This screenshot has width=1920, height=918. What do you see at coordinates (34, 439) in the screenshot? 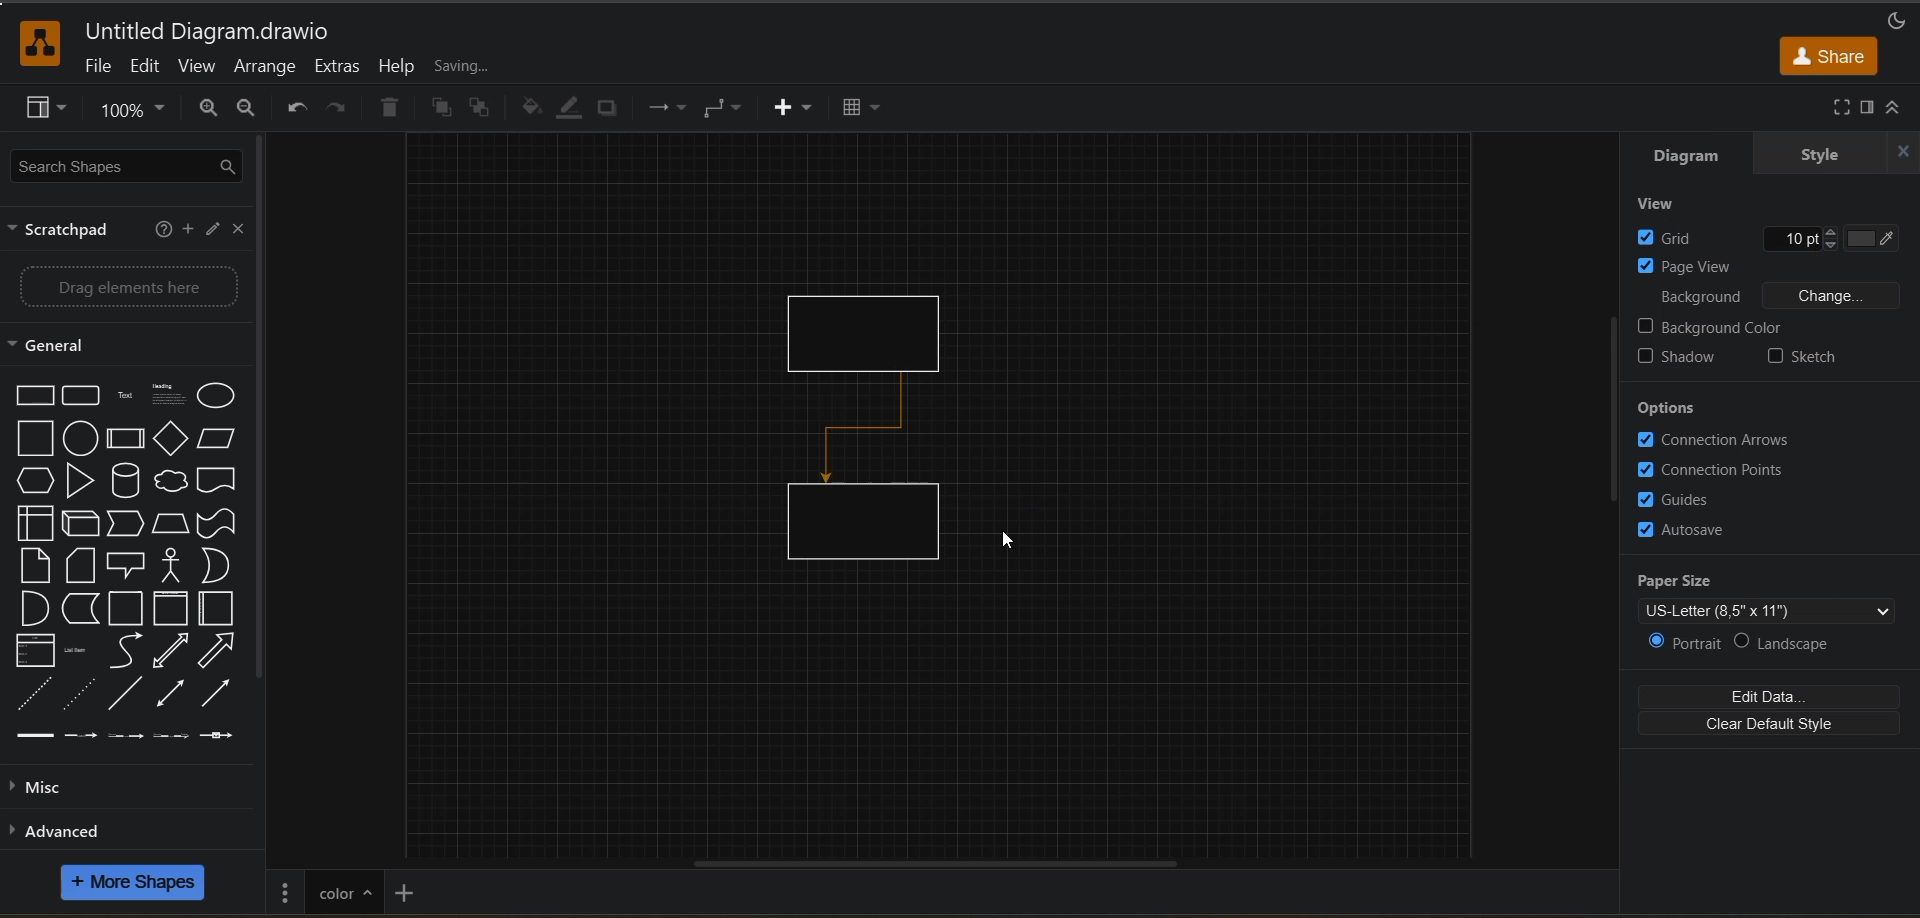
I see `Square` at bounding box center [34, 439].